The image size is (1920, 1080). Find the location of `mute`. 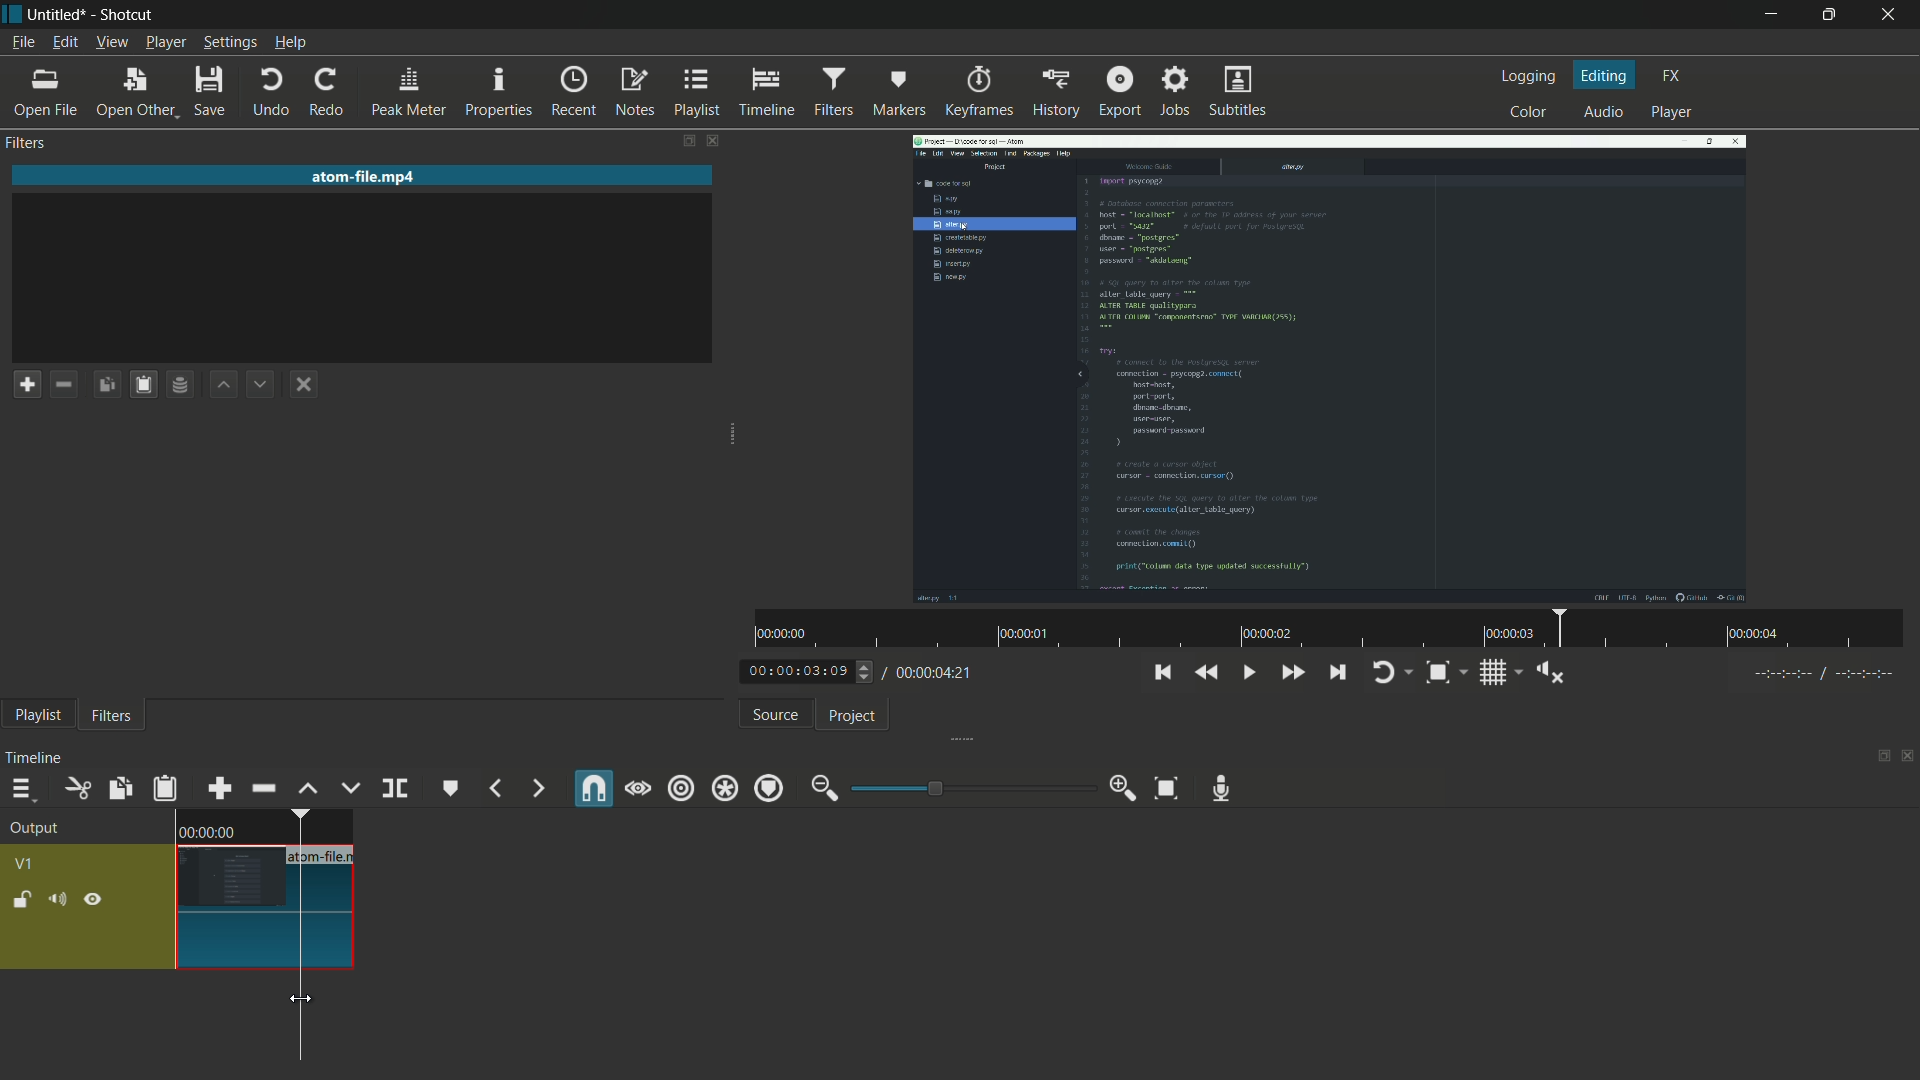

mute is located at coordinates (57, 900).